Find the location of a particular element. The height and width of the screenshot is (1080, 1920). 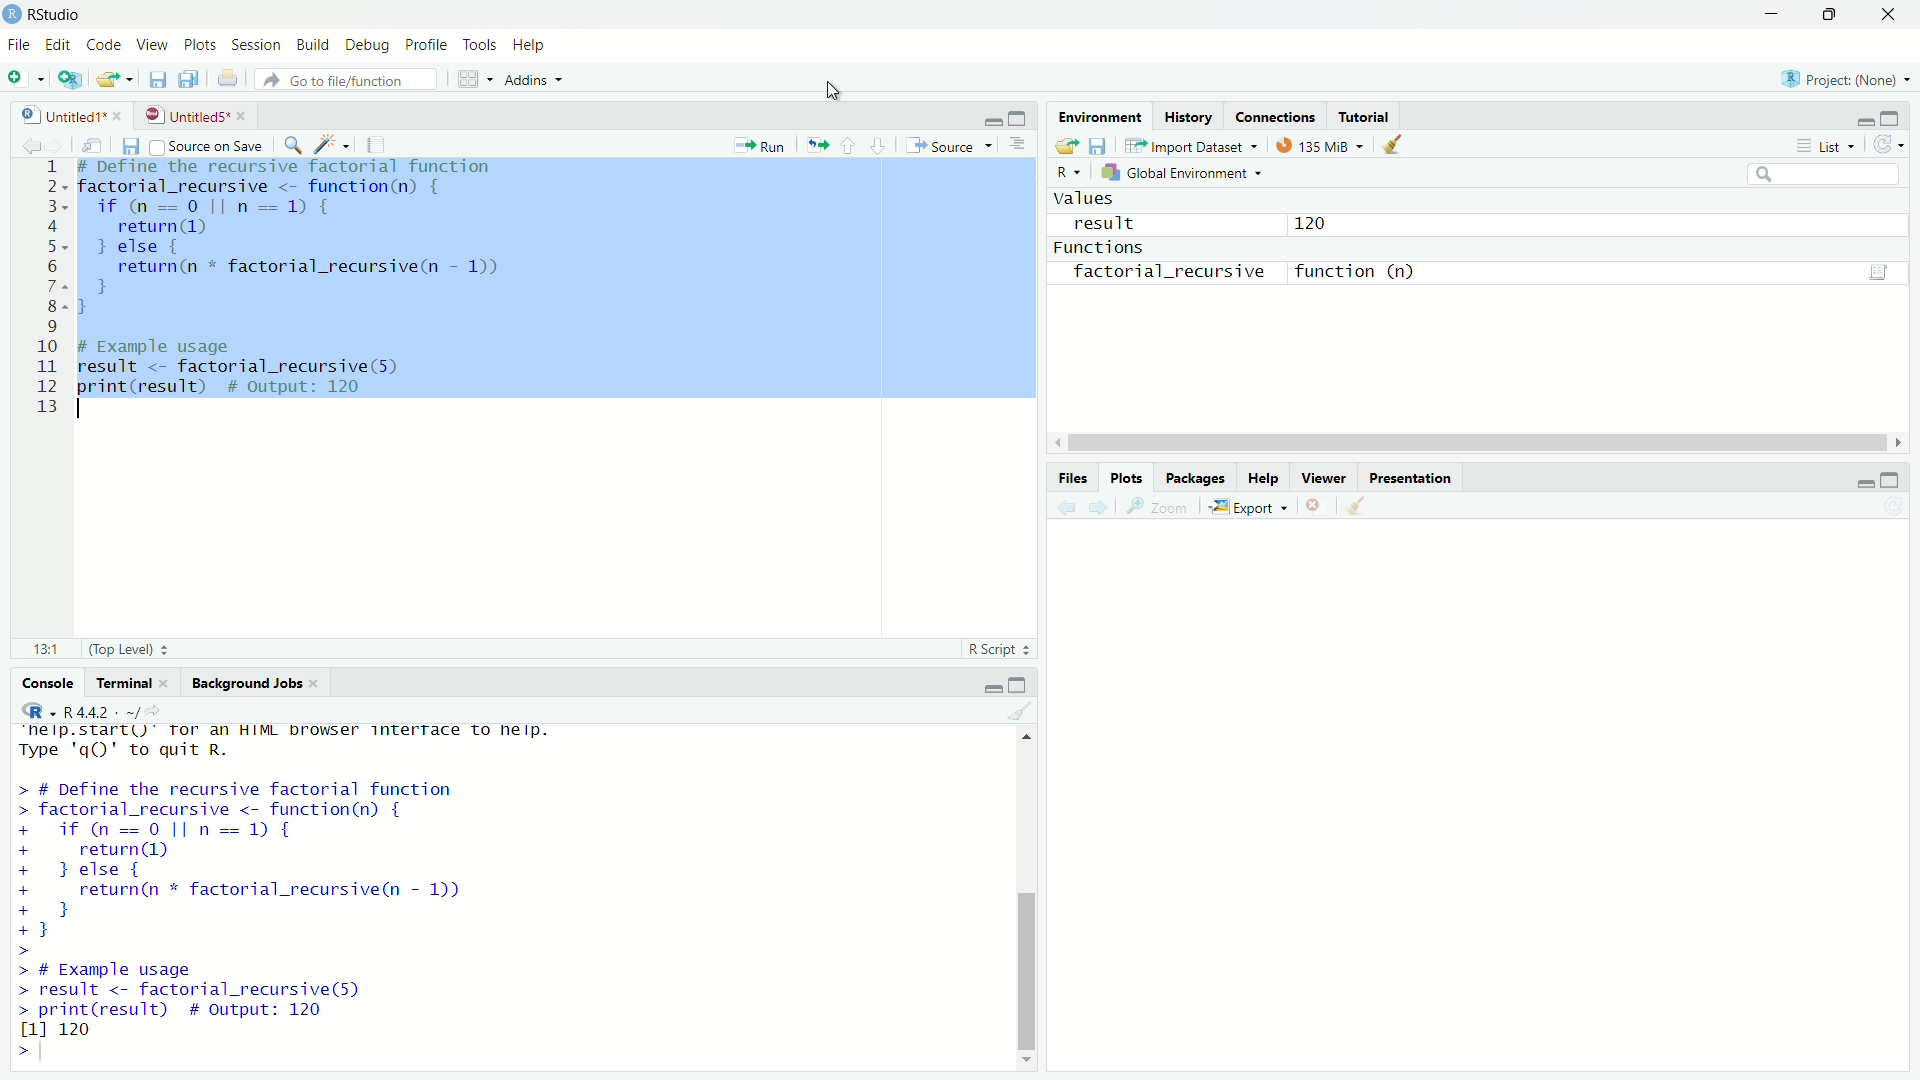

Find/Replace is located at coordinates (295, 143).